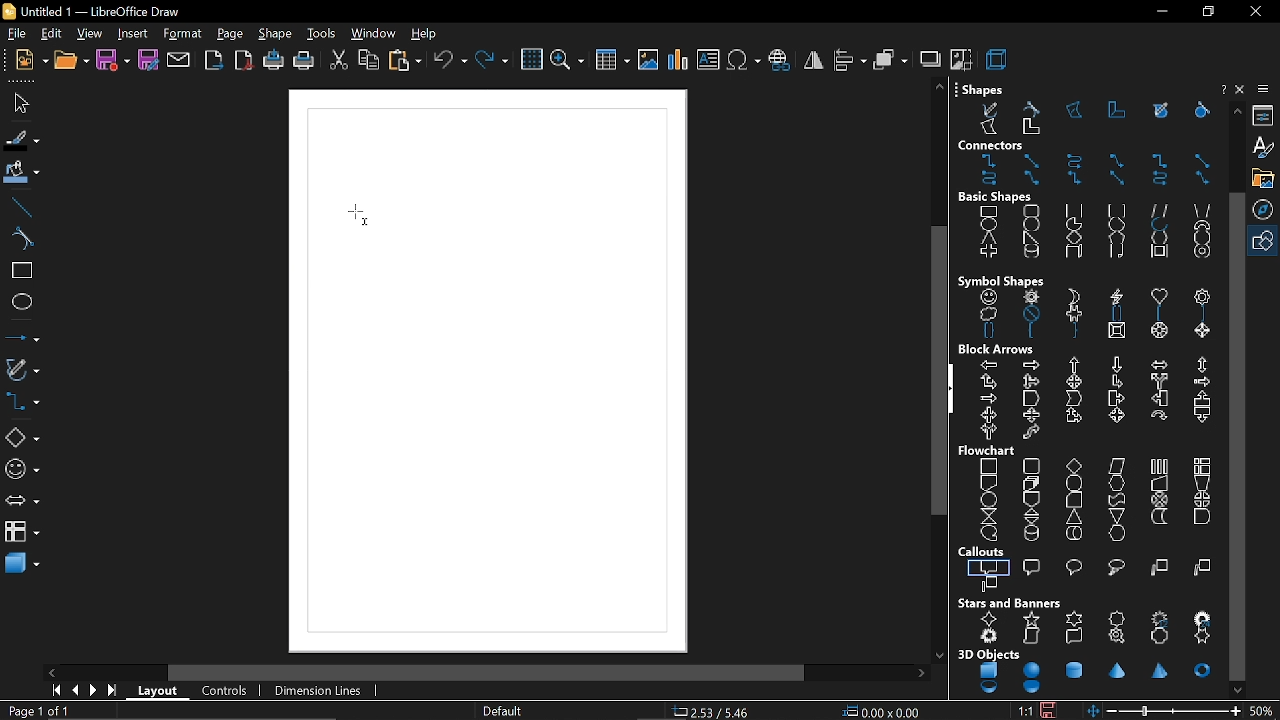  What do you see at coordinates (1265, 178) in the screenshot?
I see `gallery` at bounding box center [1265, 178].